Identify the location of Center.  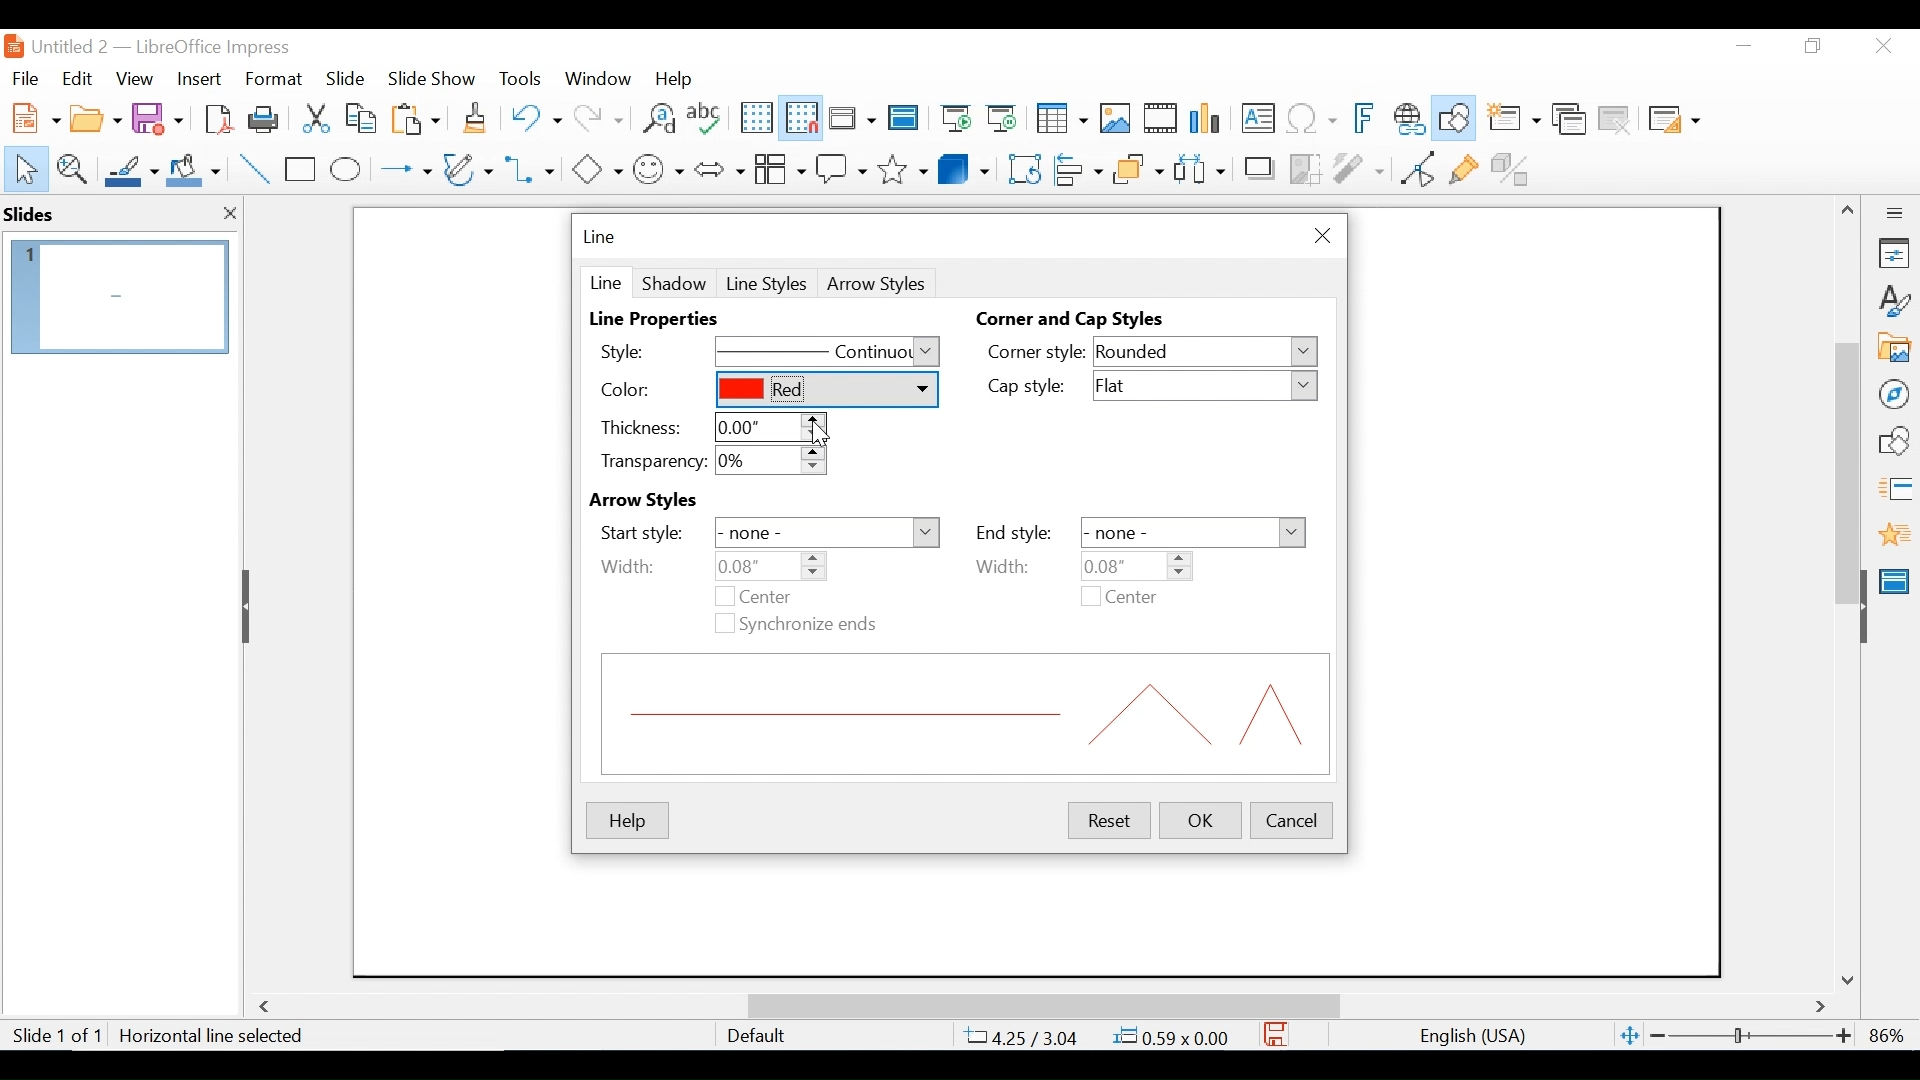
(784, 596).